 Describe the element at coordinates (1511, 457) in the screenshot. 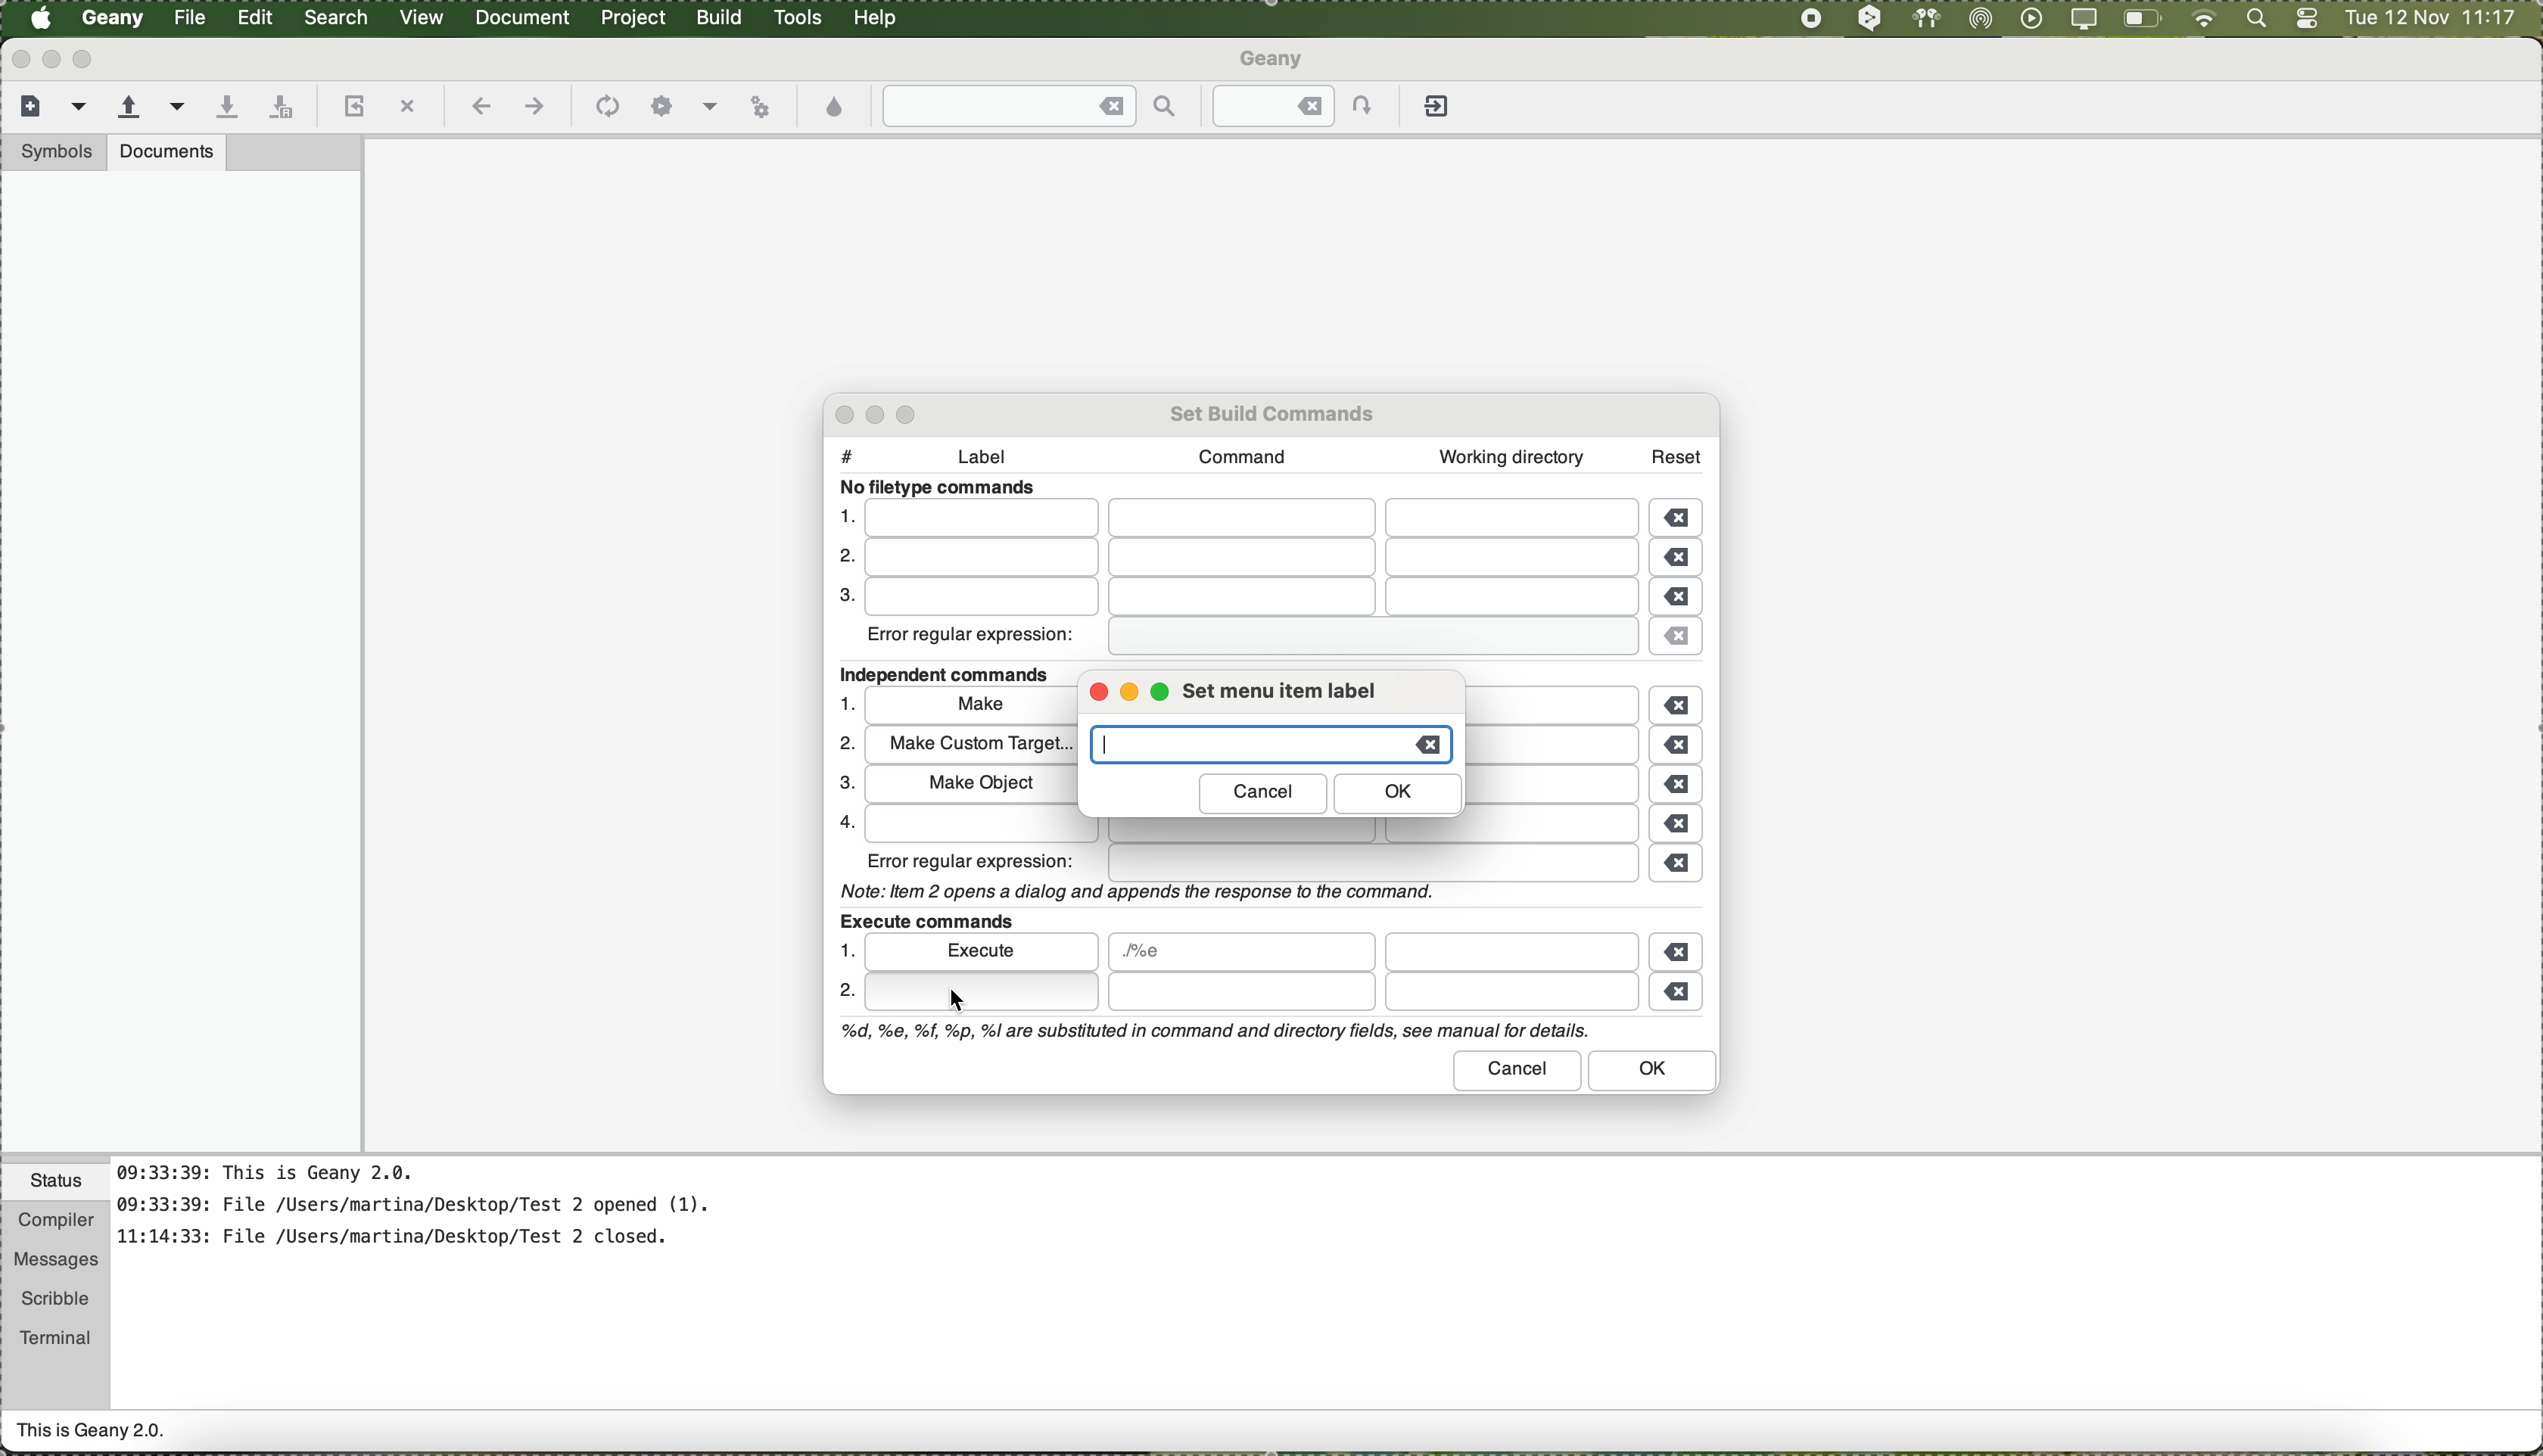

I see `working directory` at that location.